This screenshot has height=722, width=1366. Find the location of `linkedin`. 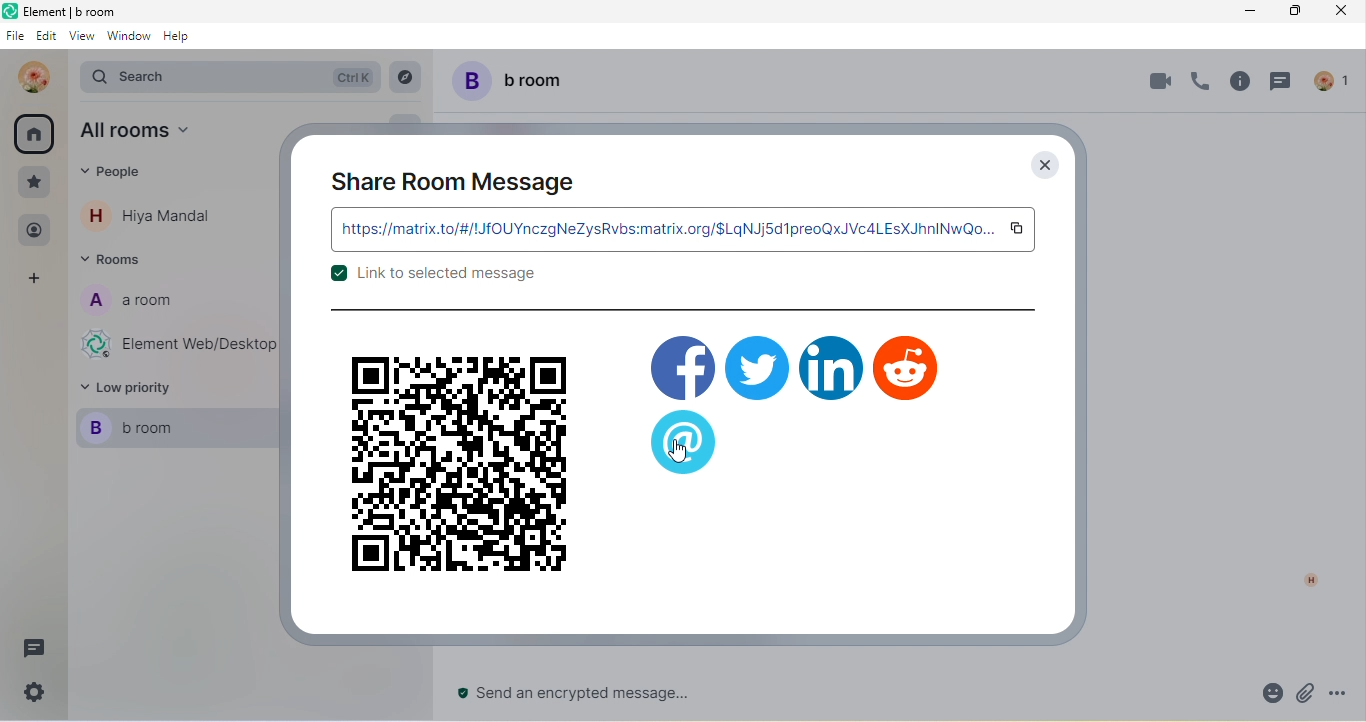

linkedin is located at coordinates (831, 367).